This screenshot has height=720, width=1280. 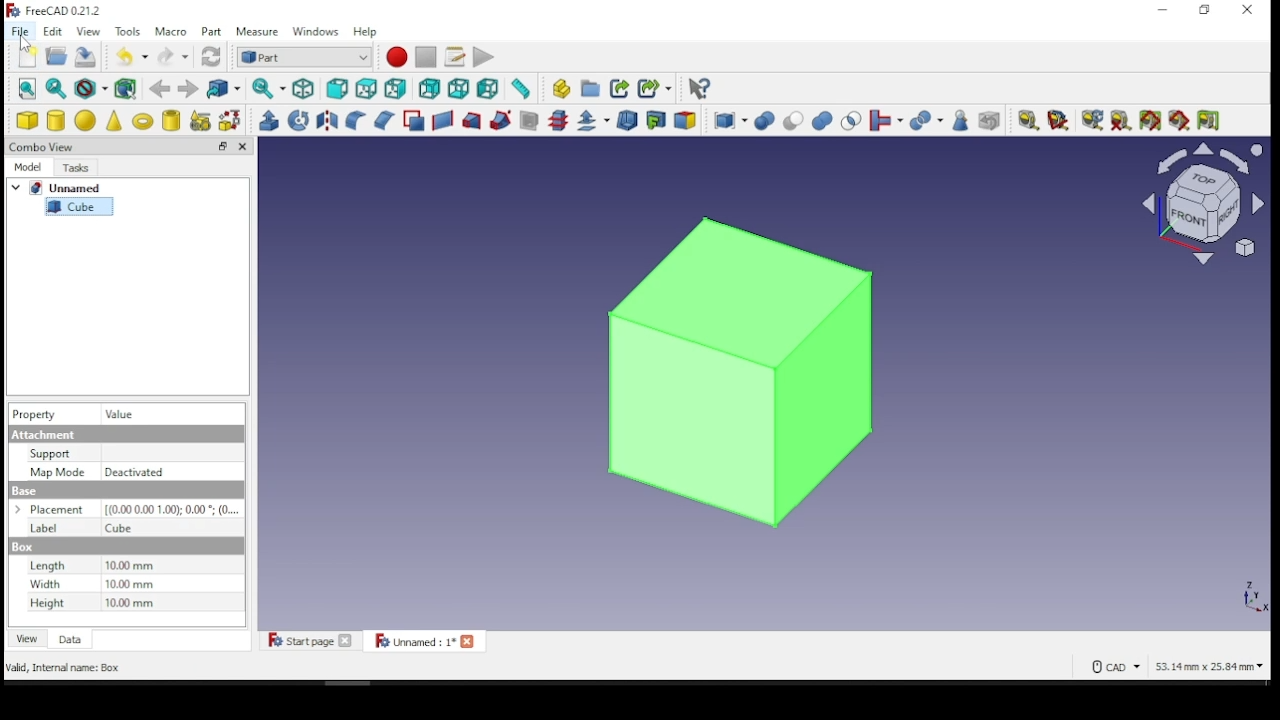 I want to click on Width, so click(x=47, y=584).